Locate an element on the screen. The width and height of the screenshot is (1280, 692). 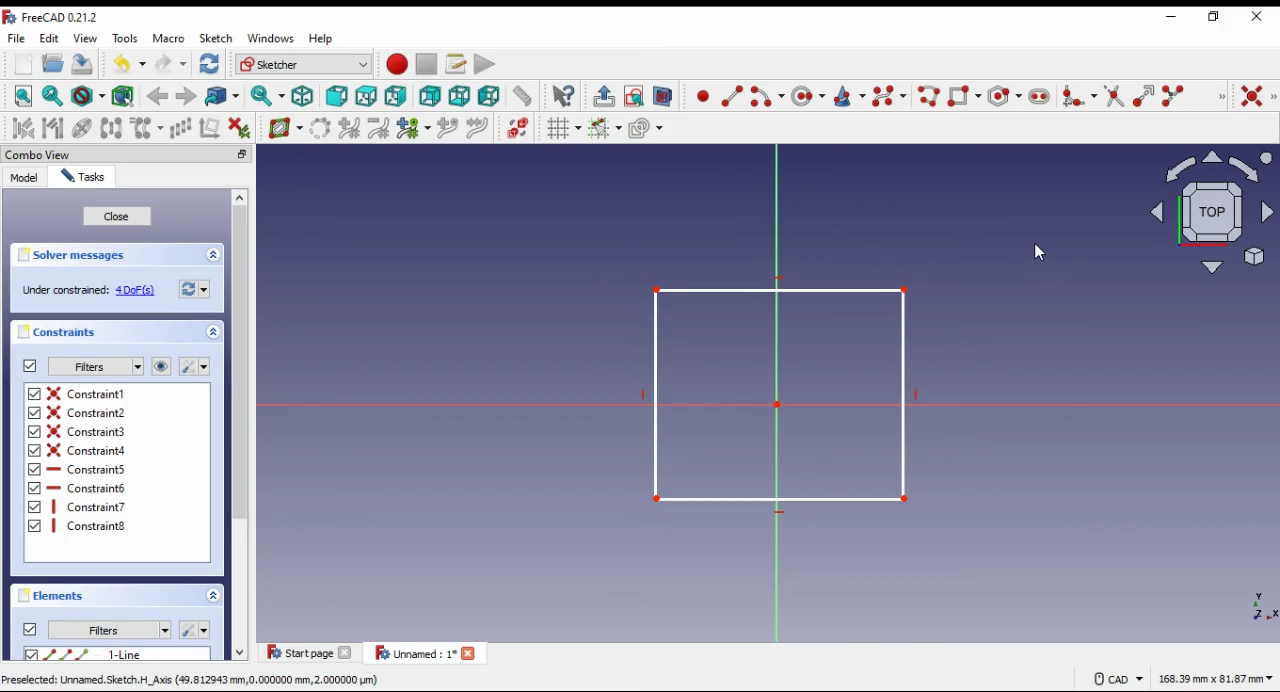
on/off constraint 4 is located at coordinates (91, 449).